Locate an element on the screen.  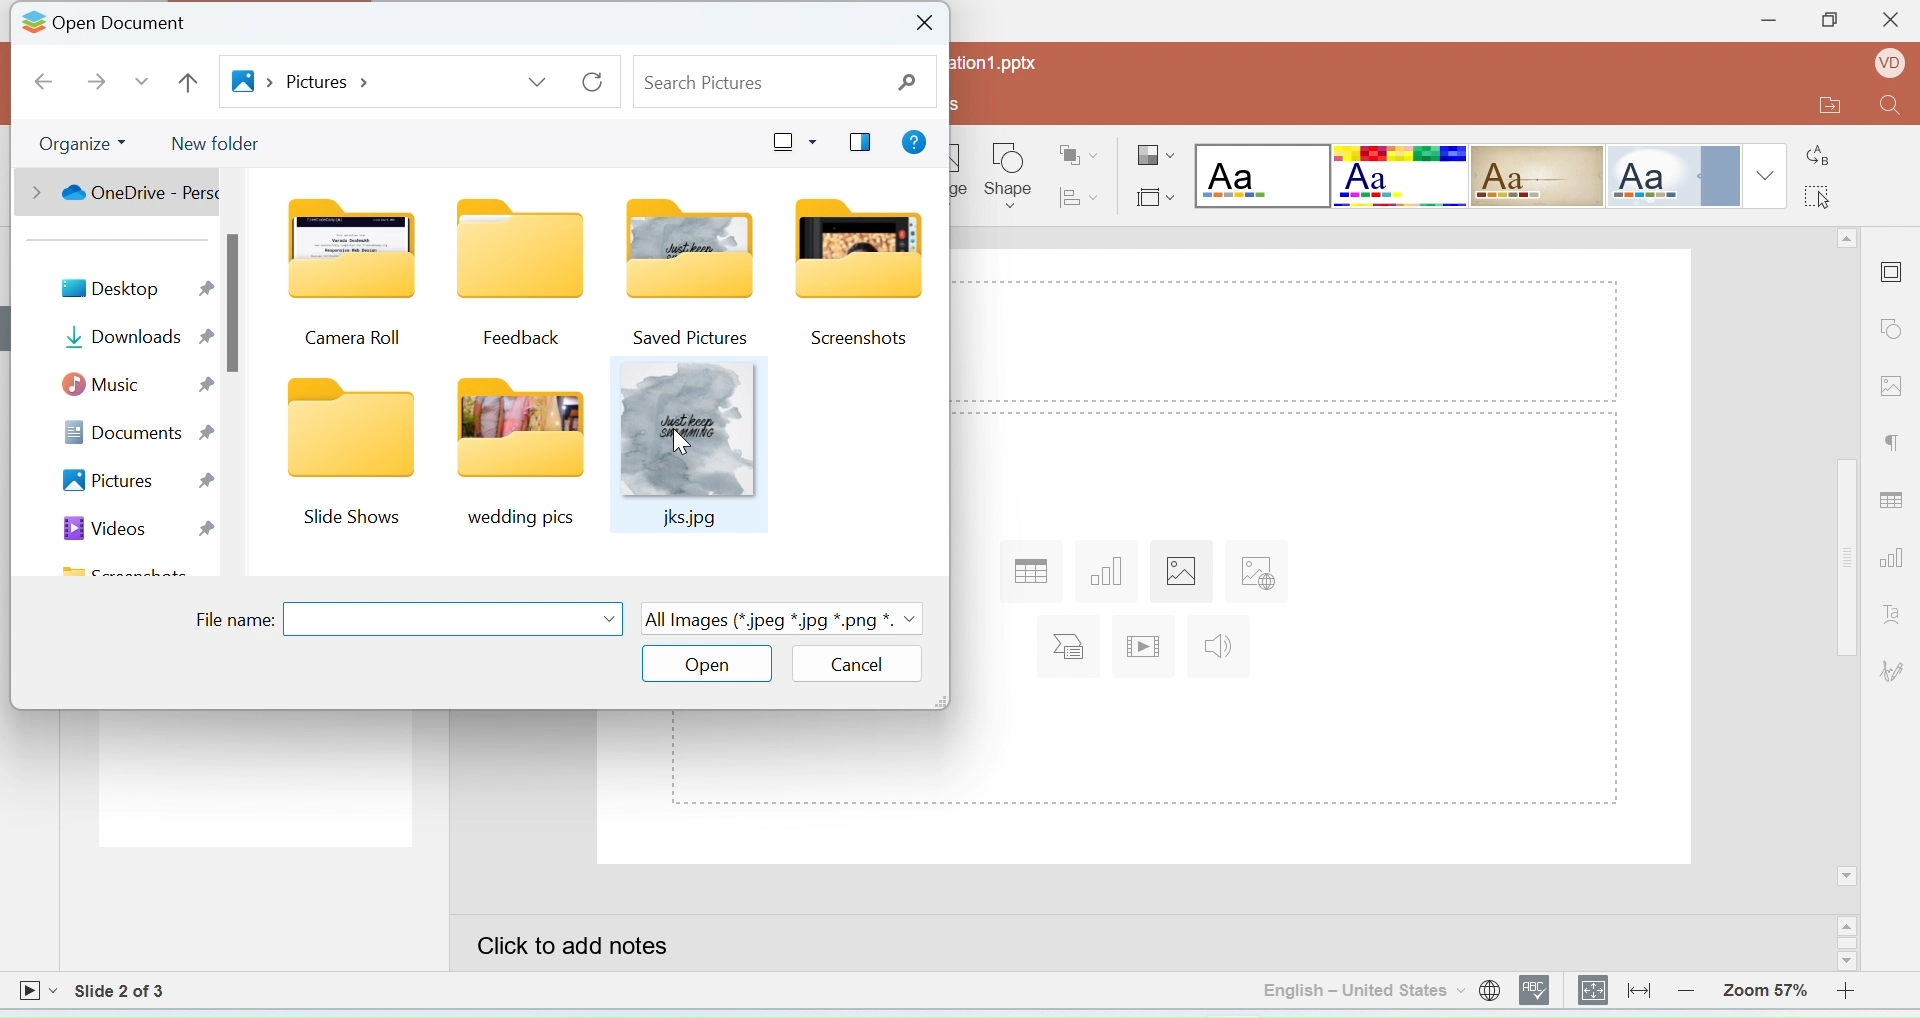
Blank is located at coordinates (1262, 176).